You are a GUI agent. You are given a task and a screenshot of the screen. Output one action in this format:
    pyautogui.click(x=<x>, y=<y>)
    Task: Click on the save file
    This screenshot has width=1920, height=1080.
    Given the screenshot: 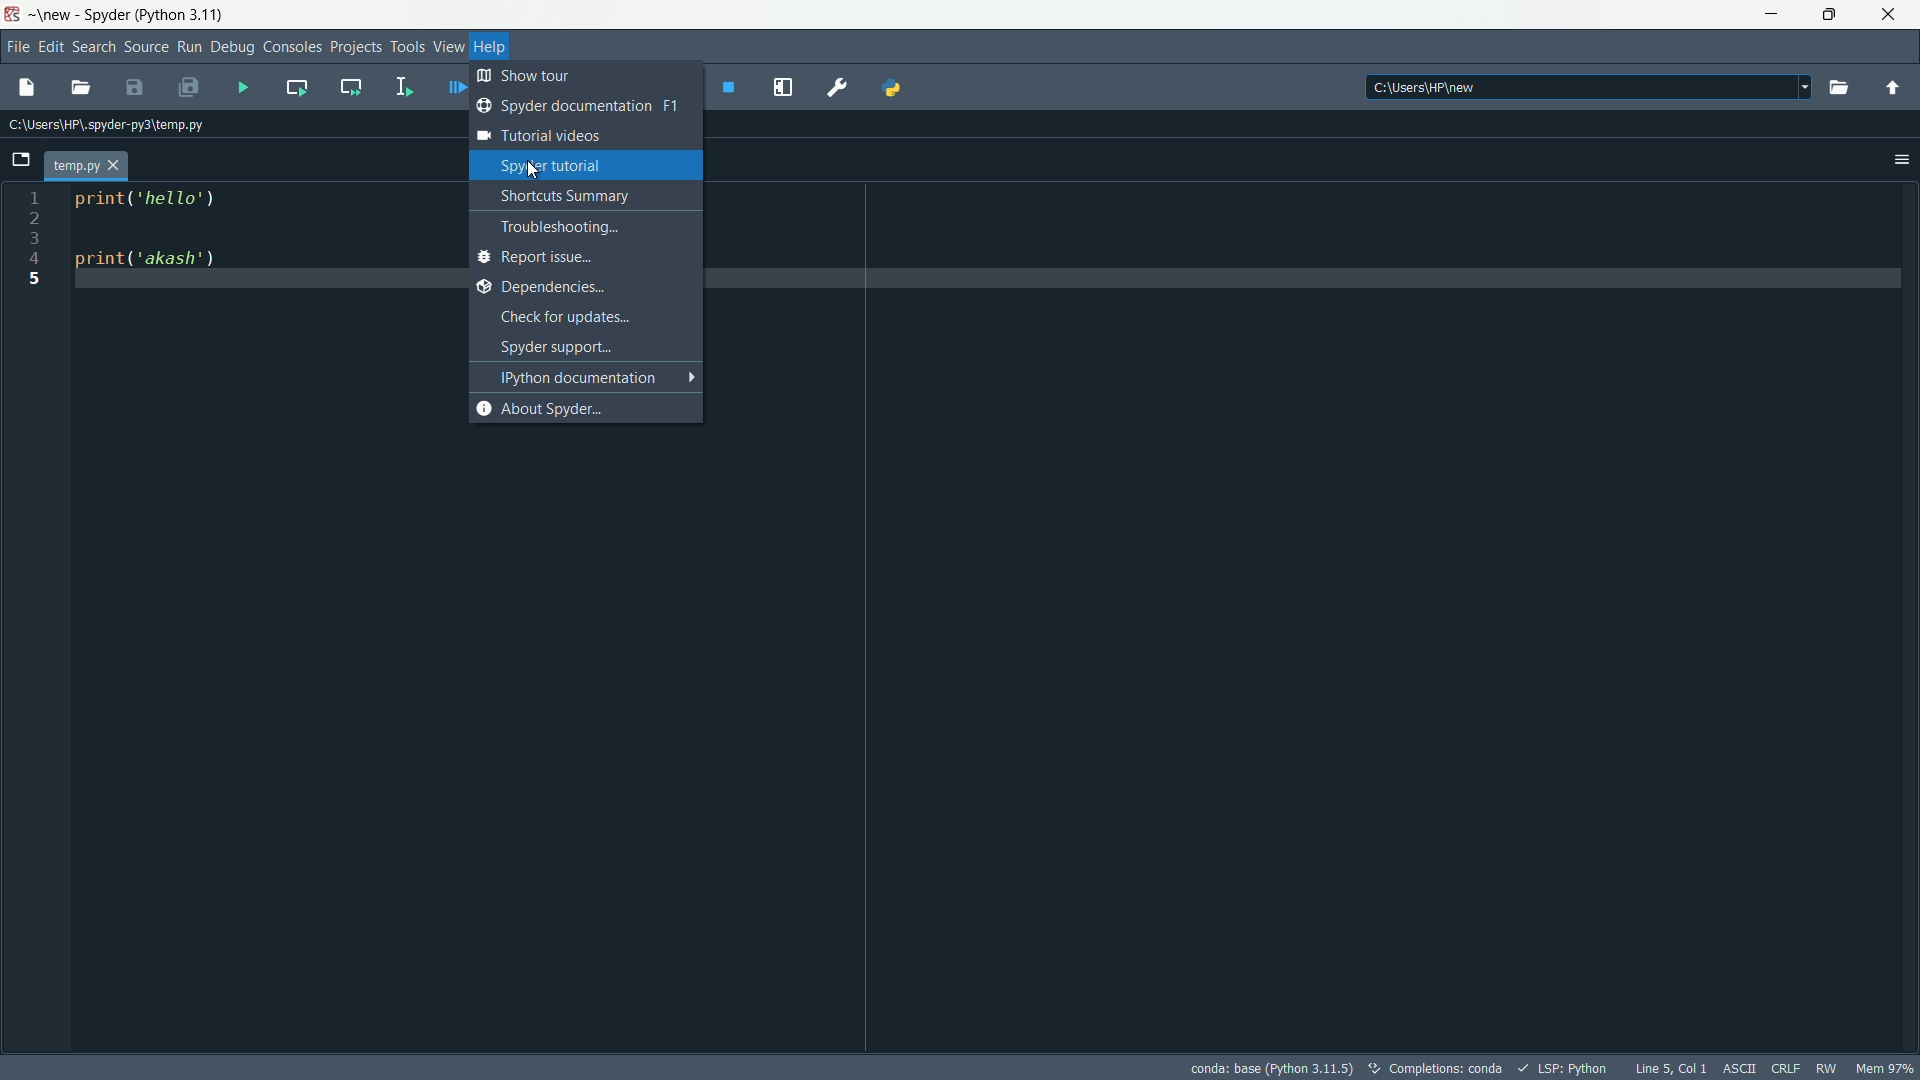 What is the action you would take?
    pyautogui.click(x=132, y=88)
    